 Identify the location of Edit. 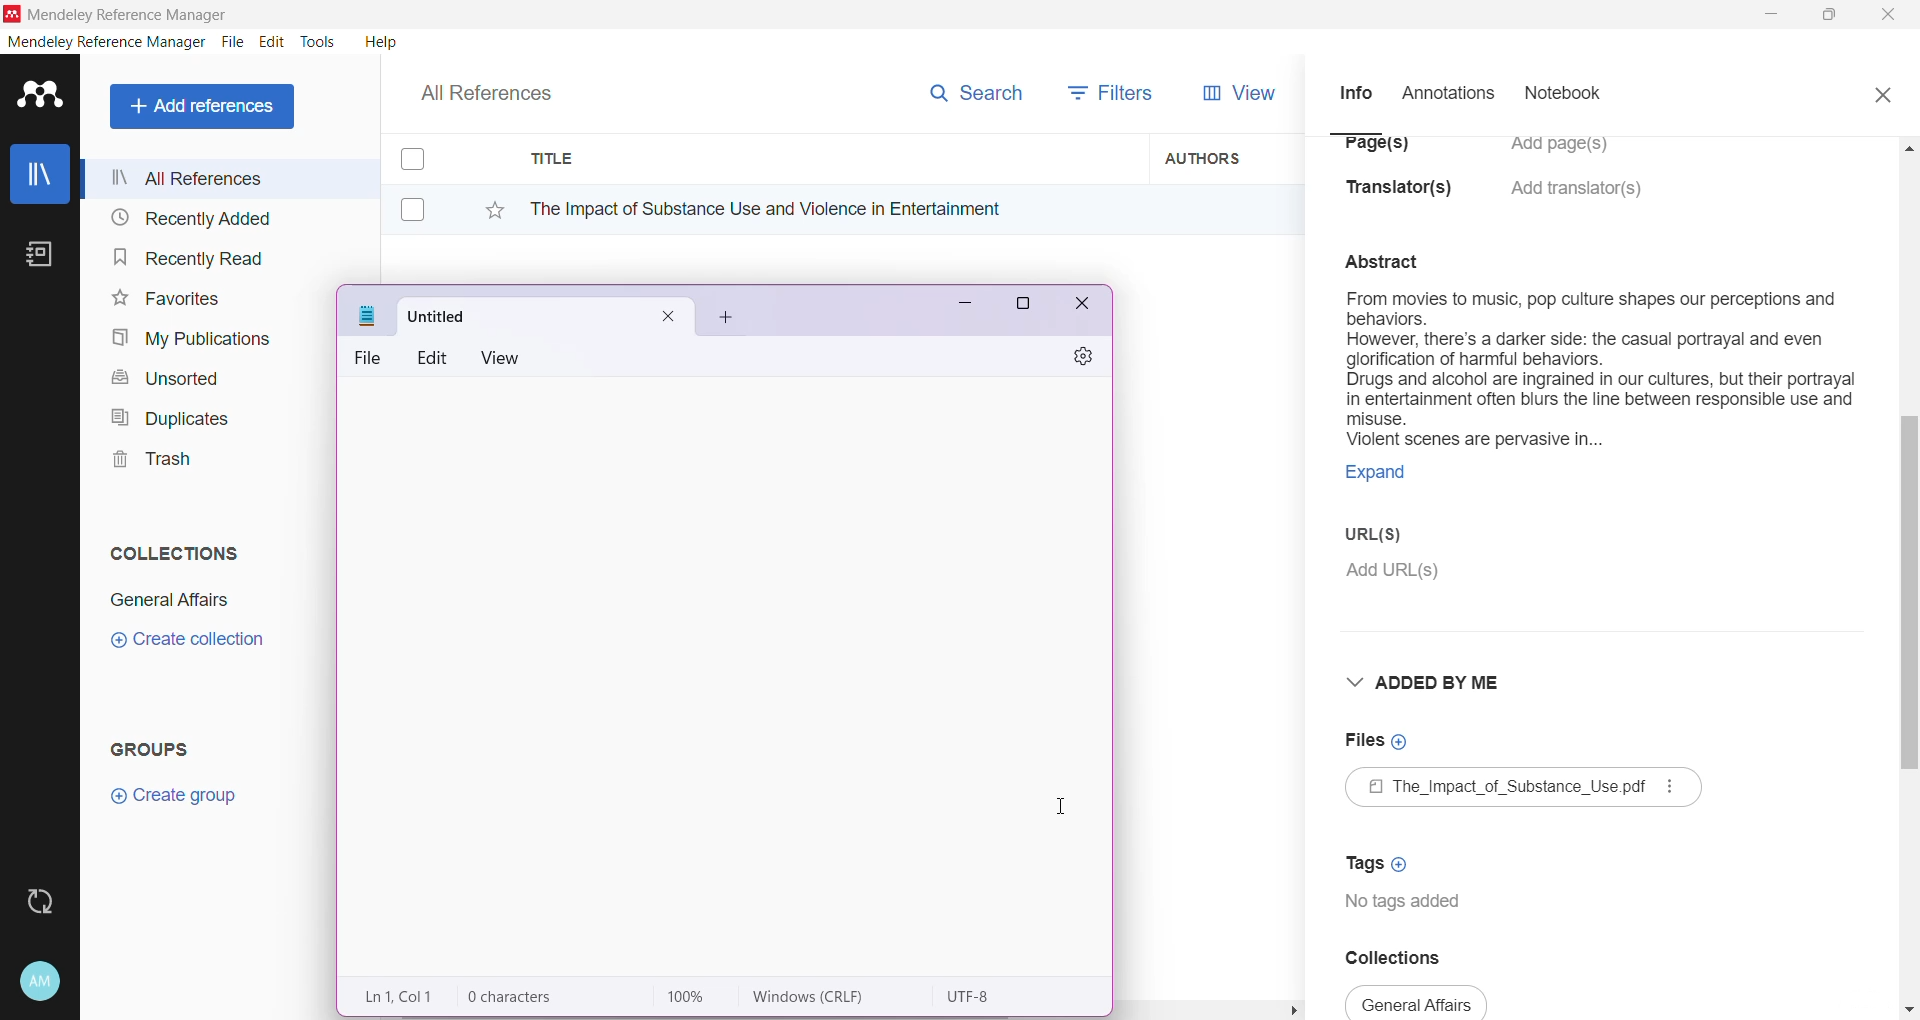
(434, 356).